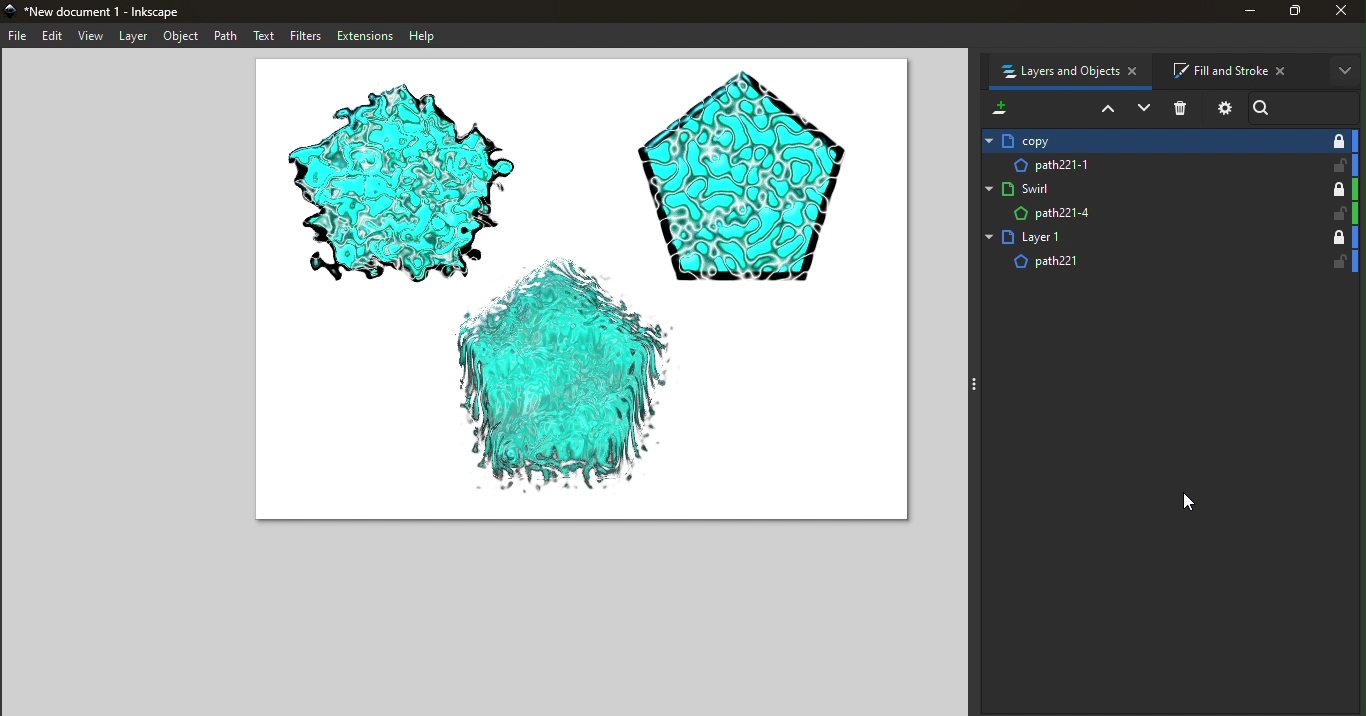  What do you see at coordinates (1335, 213) in the screenshot?
I see `lock/unlock layer` at bounding box center [1335, 213].